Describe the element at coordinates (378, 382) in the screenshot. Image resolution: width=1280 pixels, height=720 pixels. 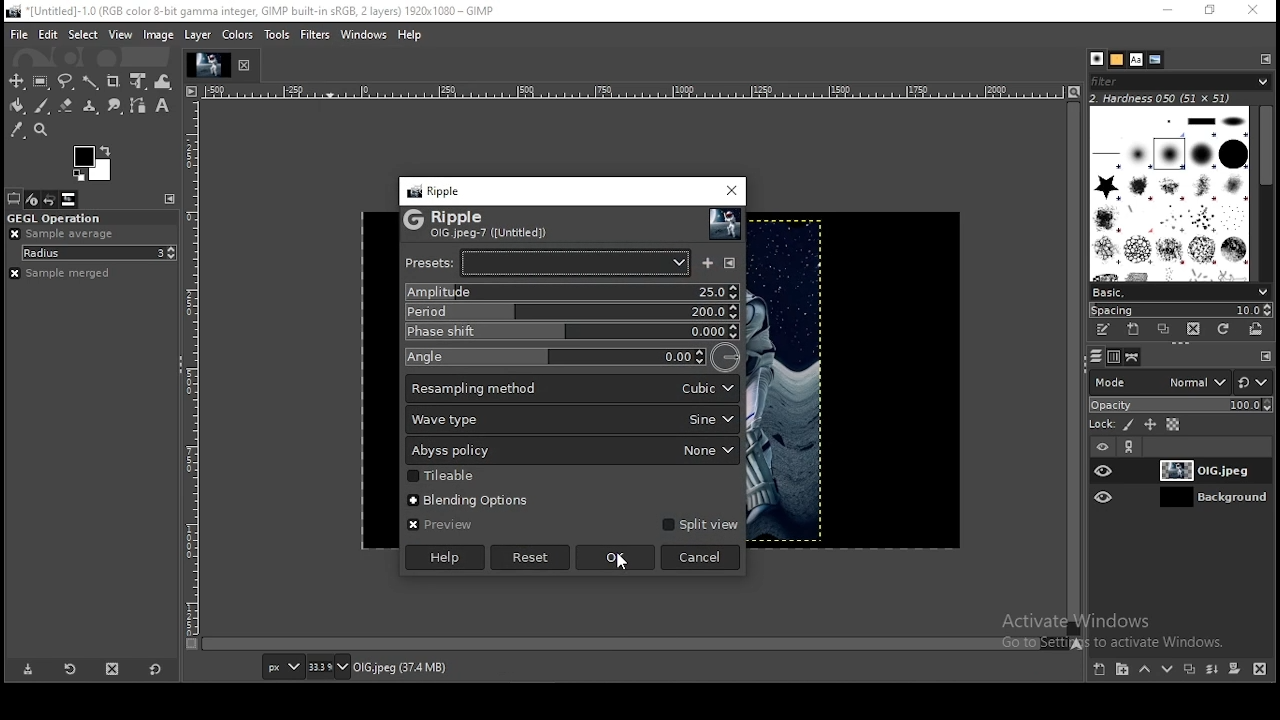
I see `image` at that location.